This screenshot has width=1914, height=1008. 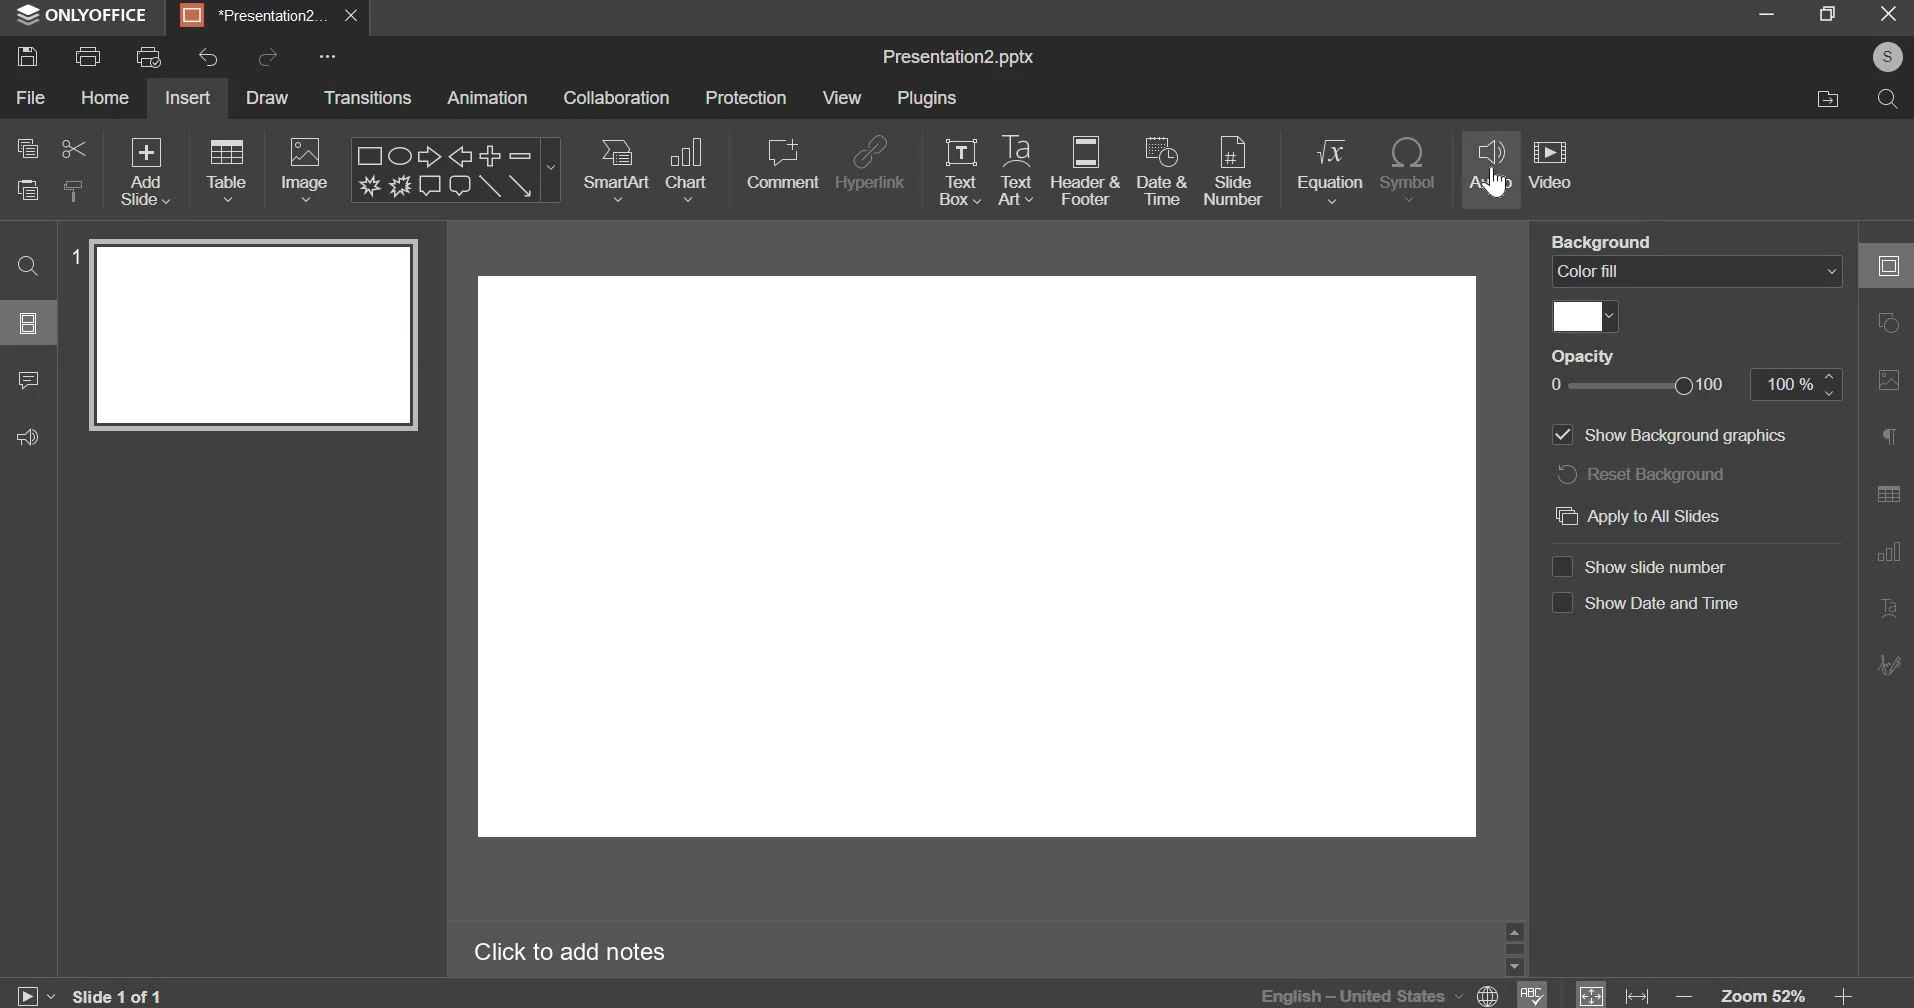 What do you see at coordinates (1588, 316) in the screenshot?
I see `fill color` at bounding box center [1588, 316].